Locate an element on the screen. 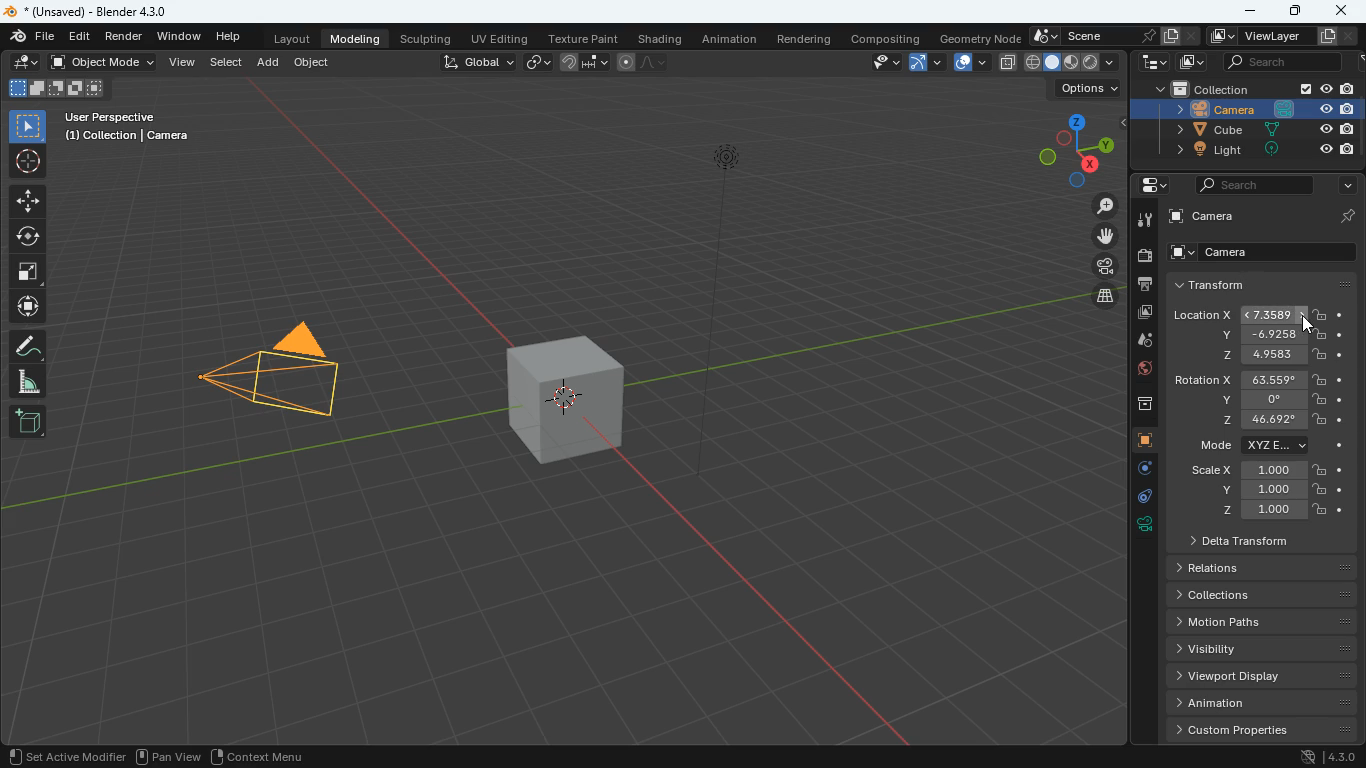  cube is located at coordinates (572, 397).